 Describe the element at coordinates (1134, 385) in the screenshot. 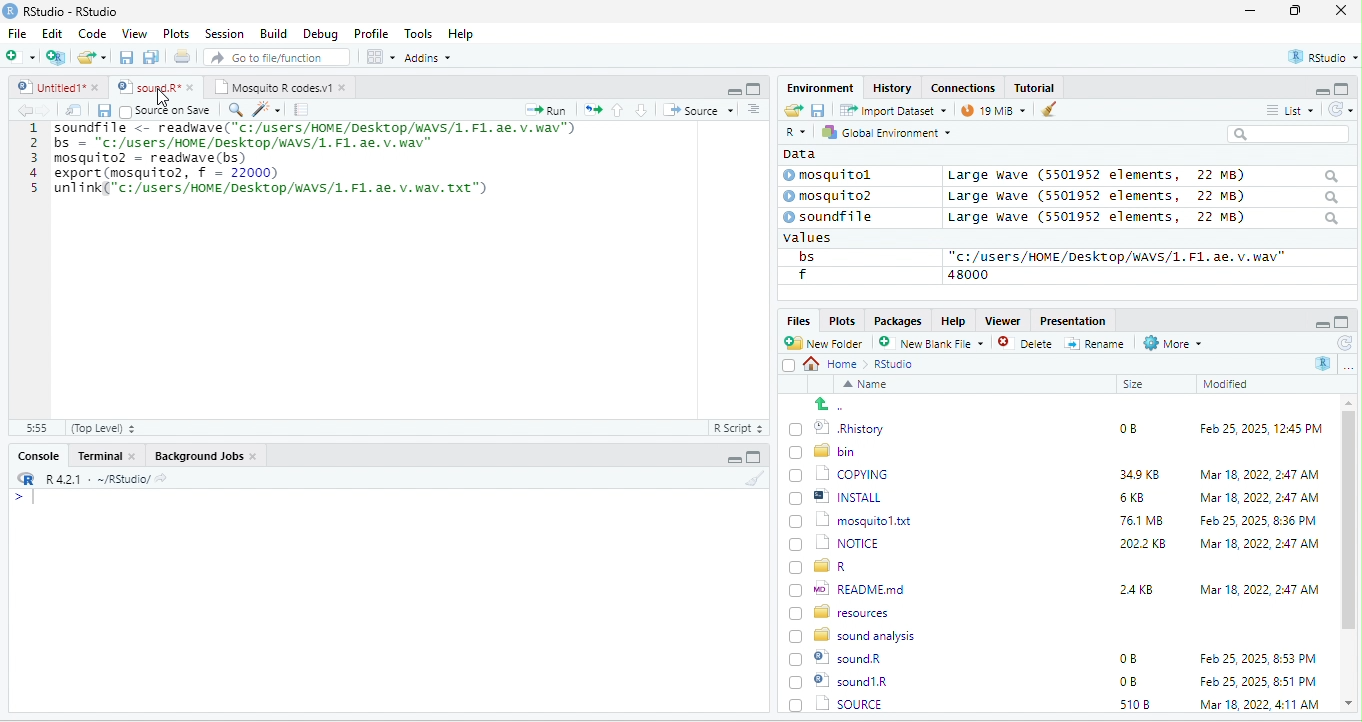

I see `Size` at that location.